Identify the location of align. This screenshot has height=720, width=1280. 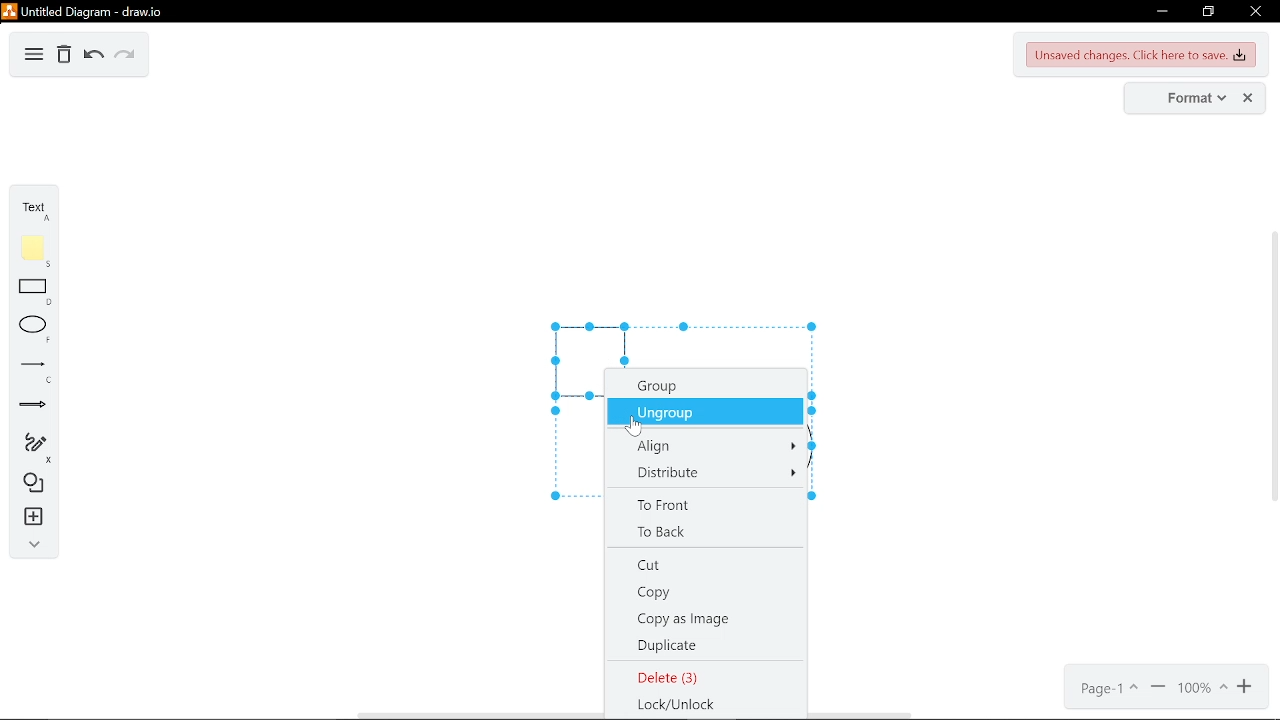
(709, 445).